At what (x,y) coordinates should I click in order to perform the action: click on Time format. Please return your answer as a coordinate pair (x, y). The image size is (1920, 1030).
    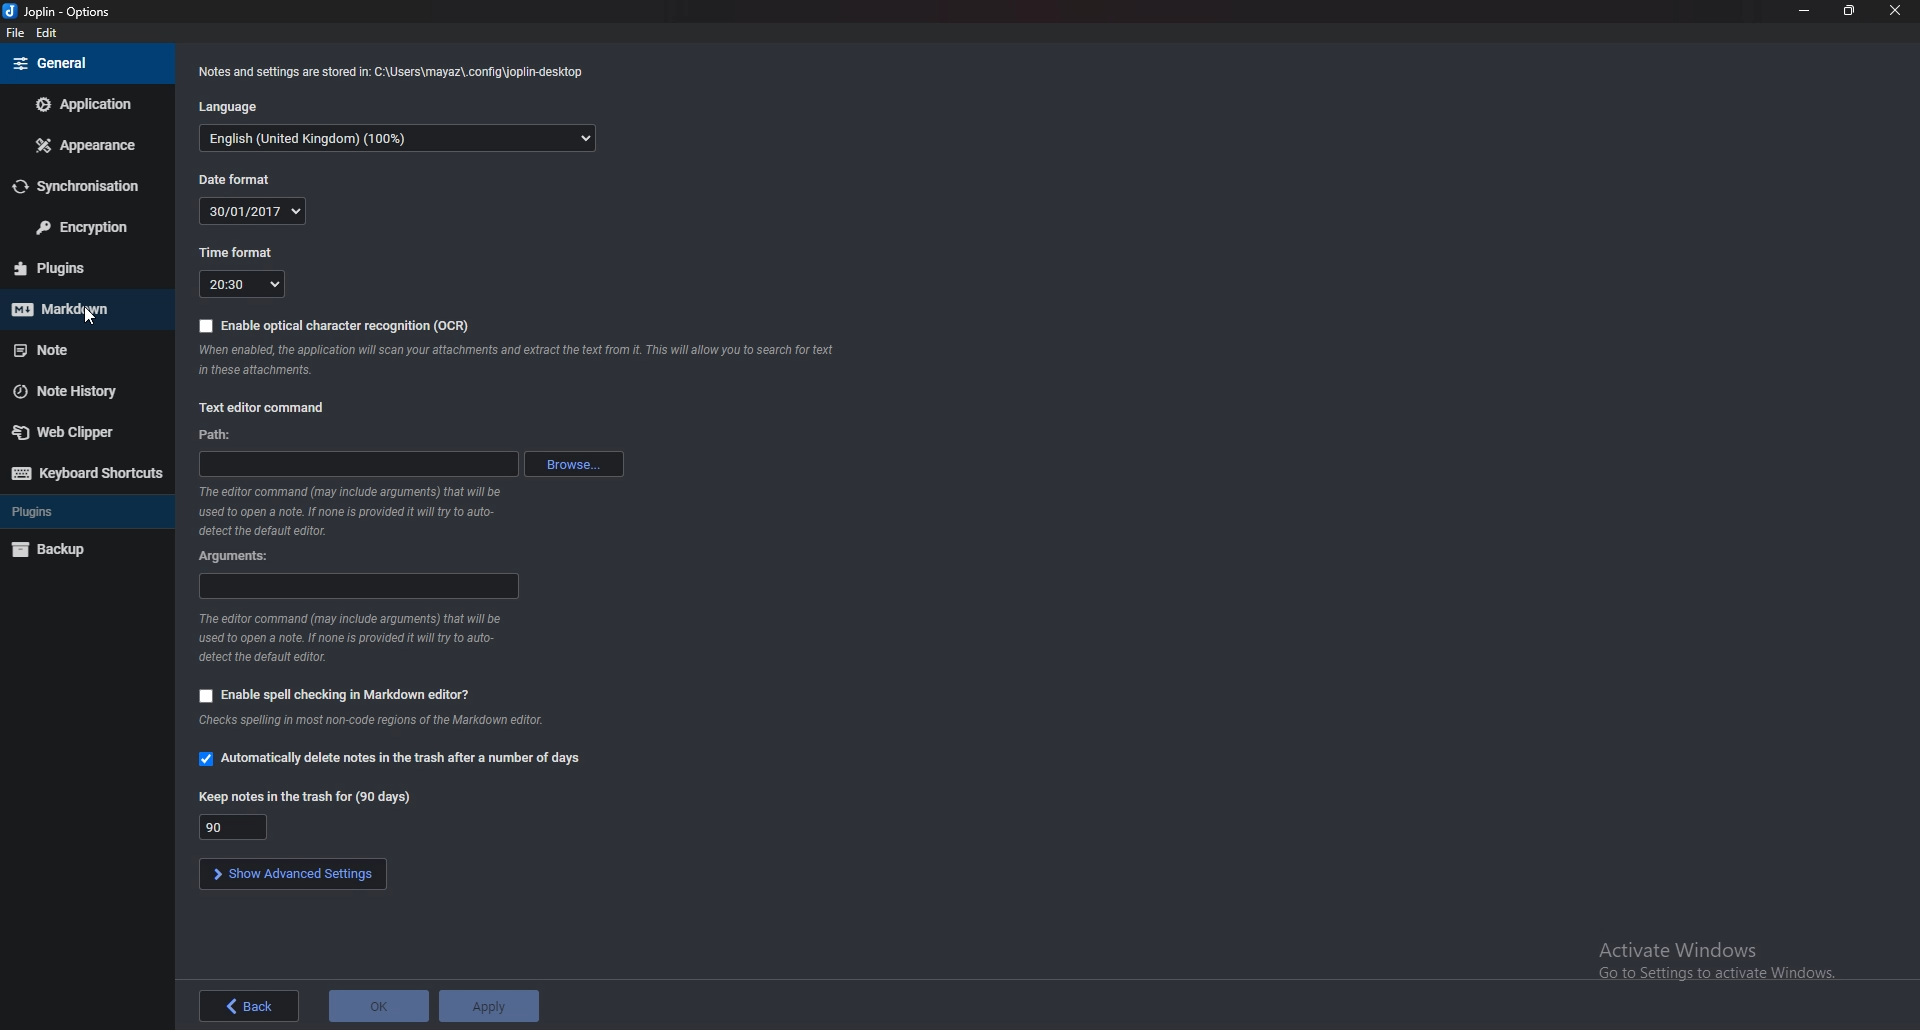
    Looking at the image, I should click on (244, 284).